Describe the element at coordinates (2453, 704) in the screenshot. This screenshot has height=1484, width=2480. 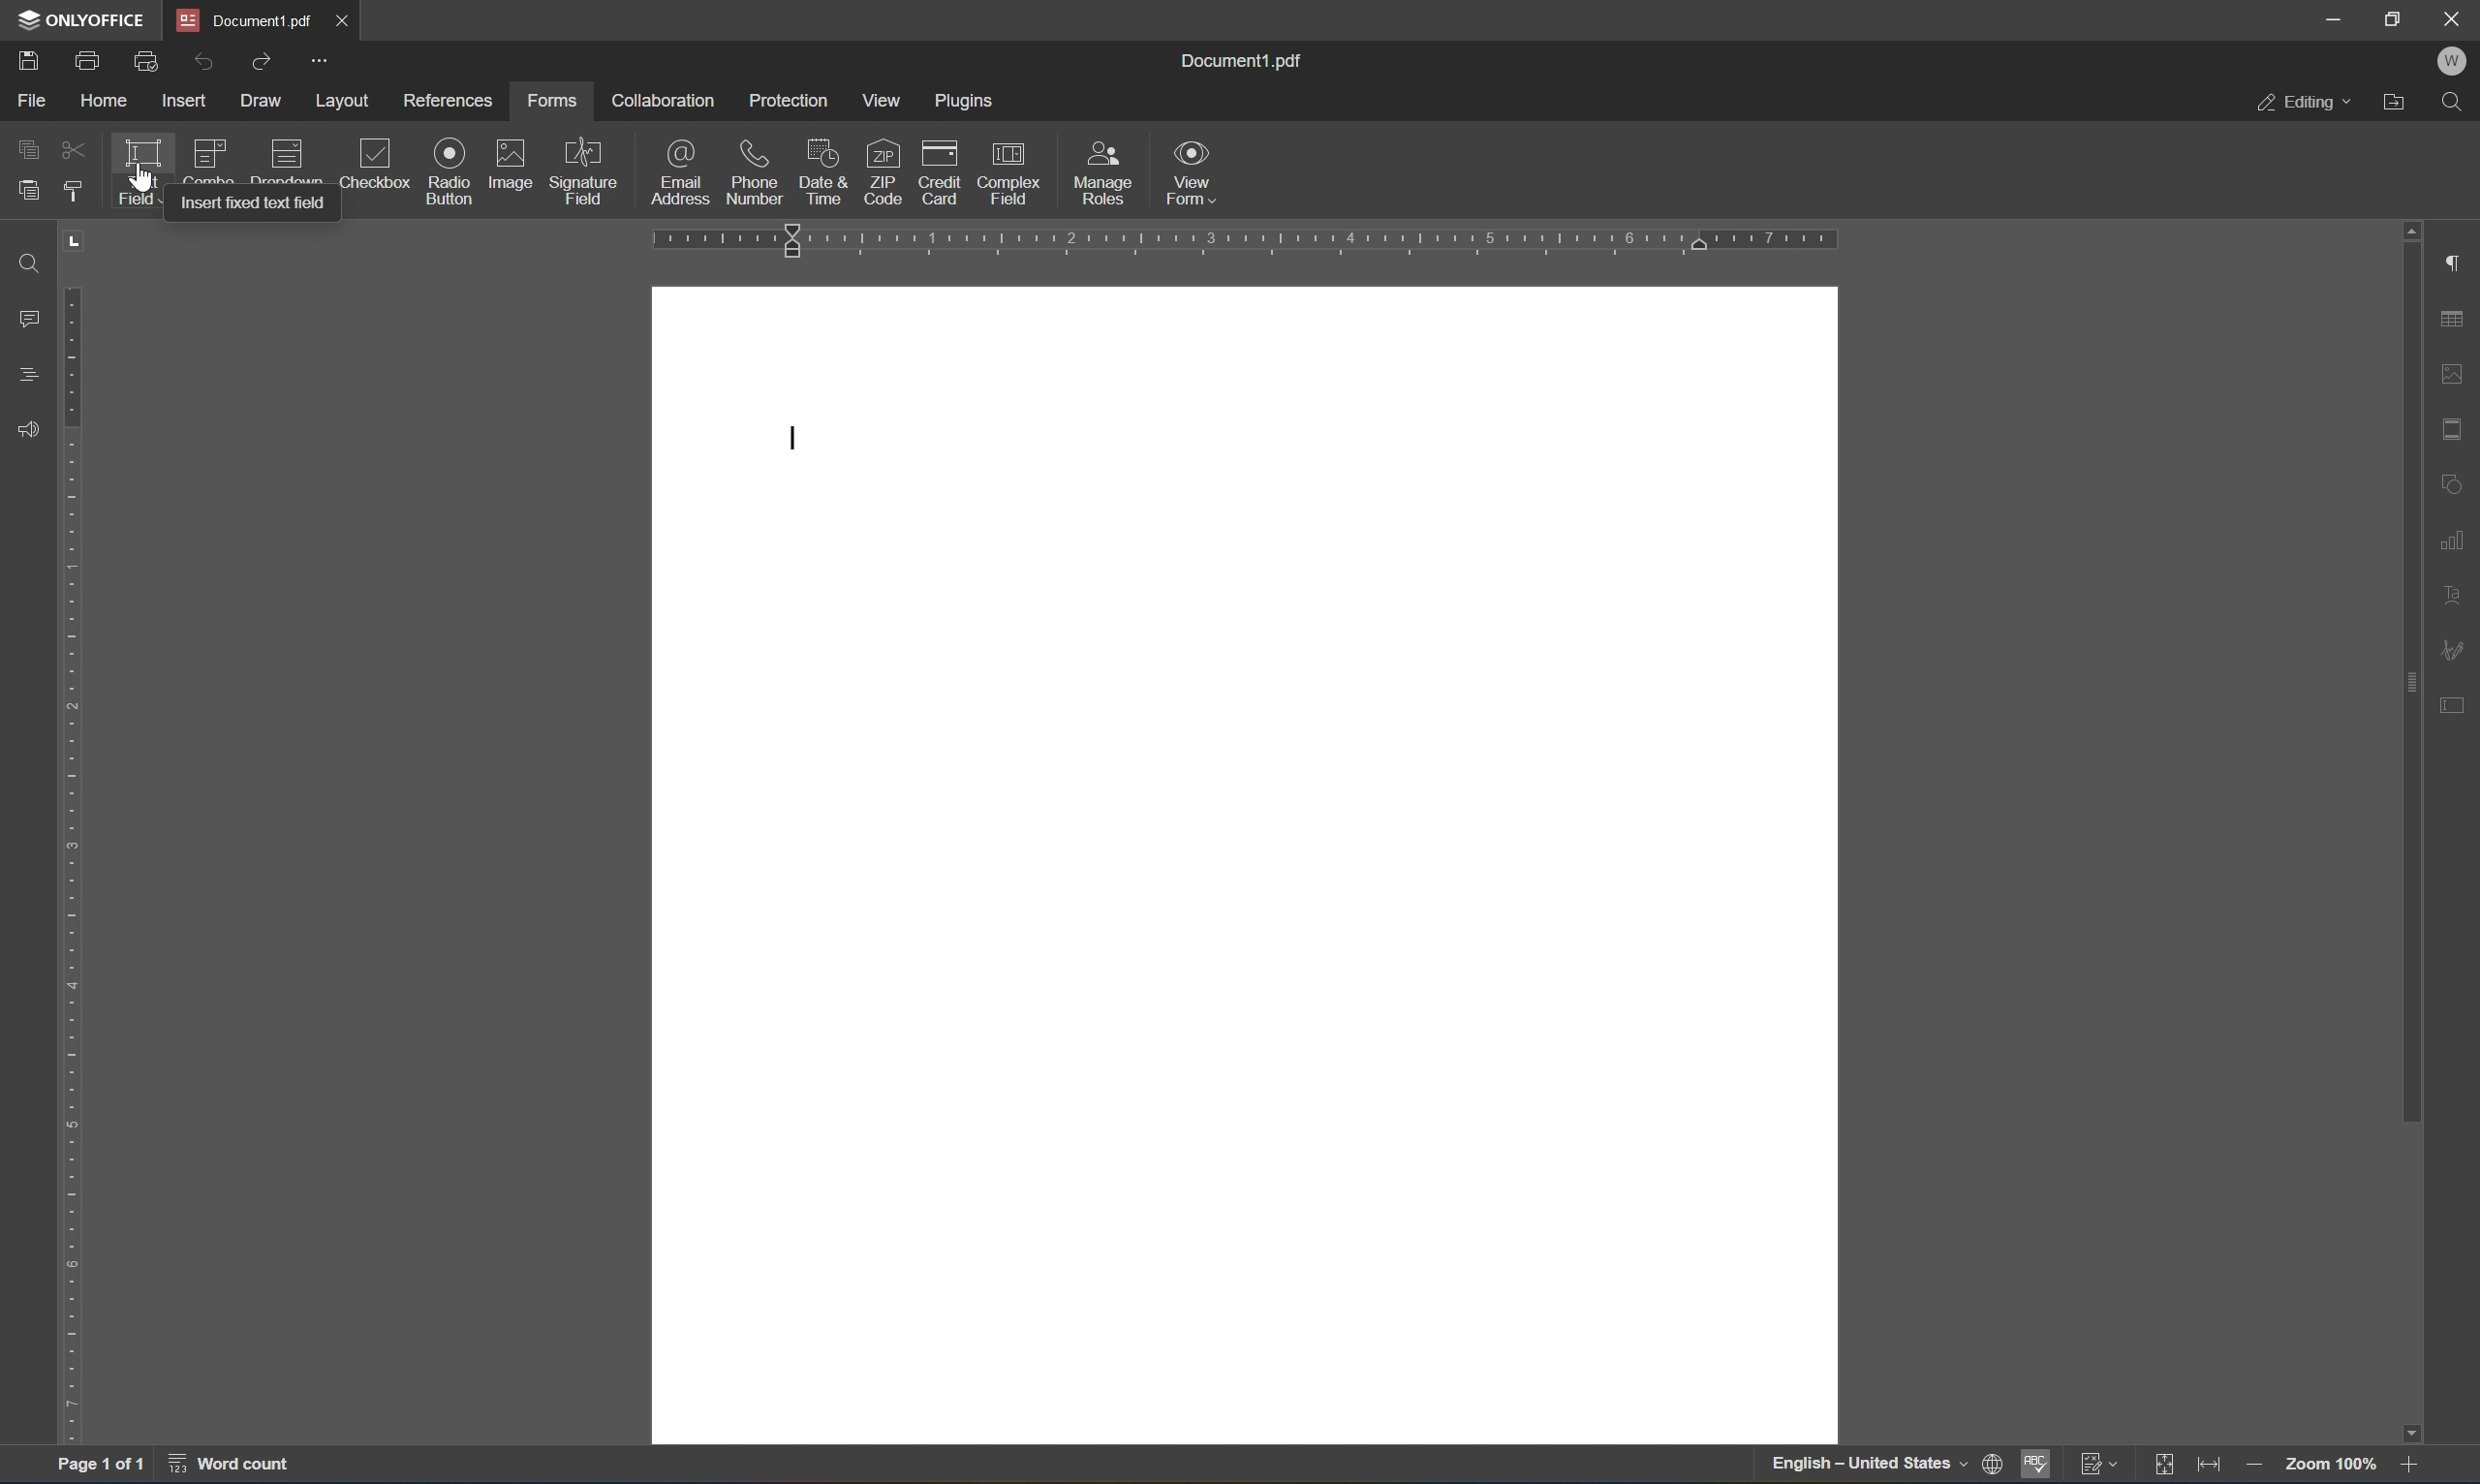
I see `form settings` at that location.